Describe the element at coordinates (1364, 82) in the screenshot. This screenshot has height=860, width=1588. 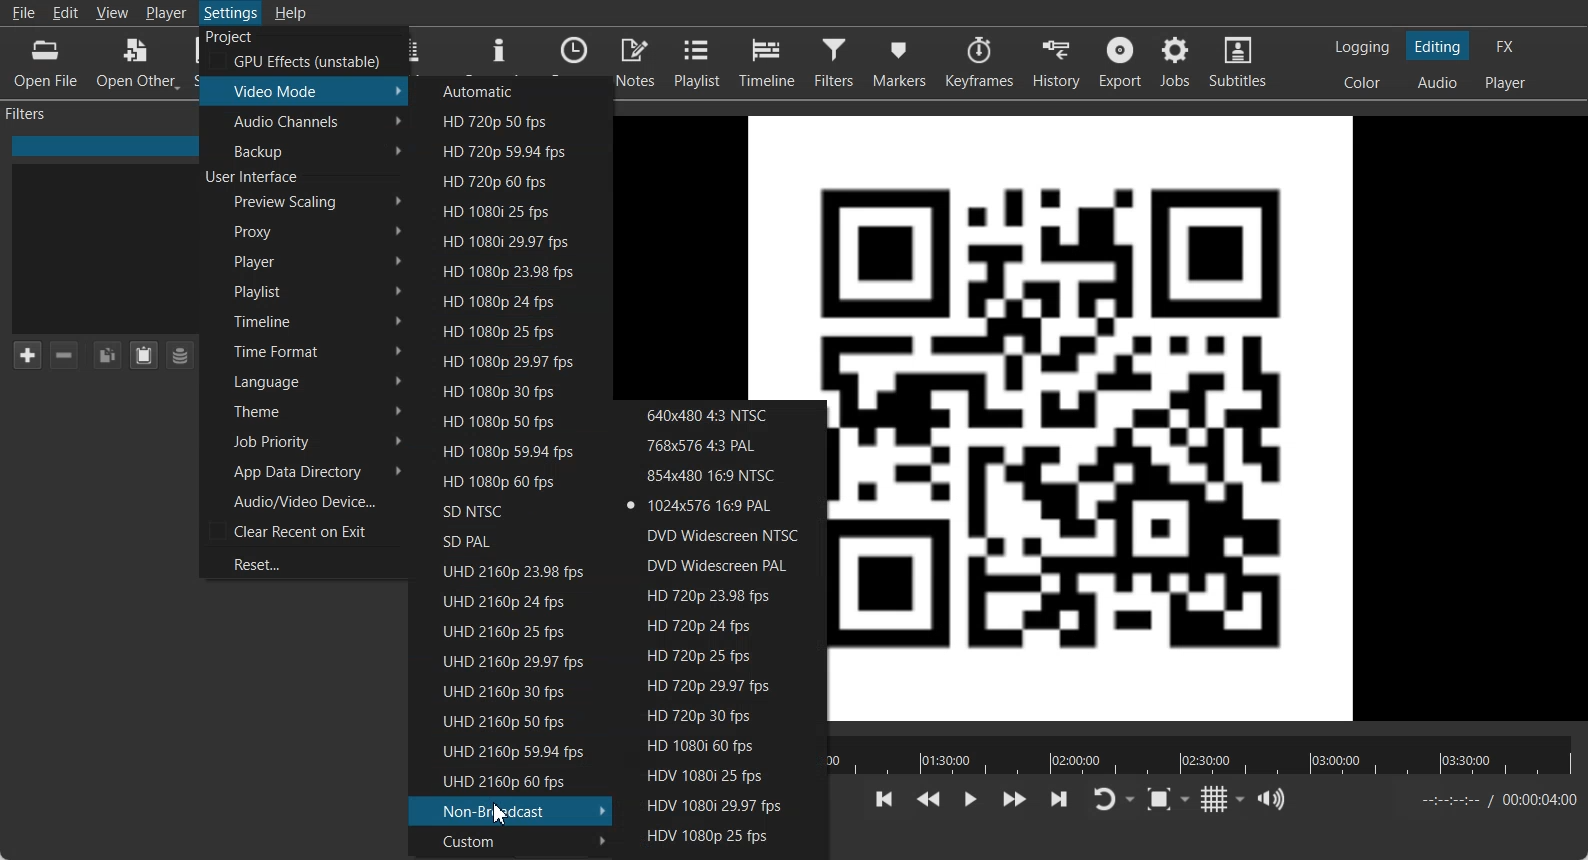
I see `Switch to the color layout` at that location.